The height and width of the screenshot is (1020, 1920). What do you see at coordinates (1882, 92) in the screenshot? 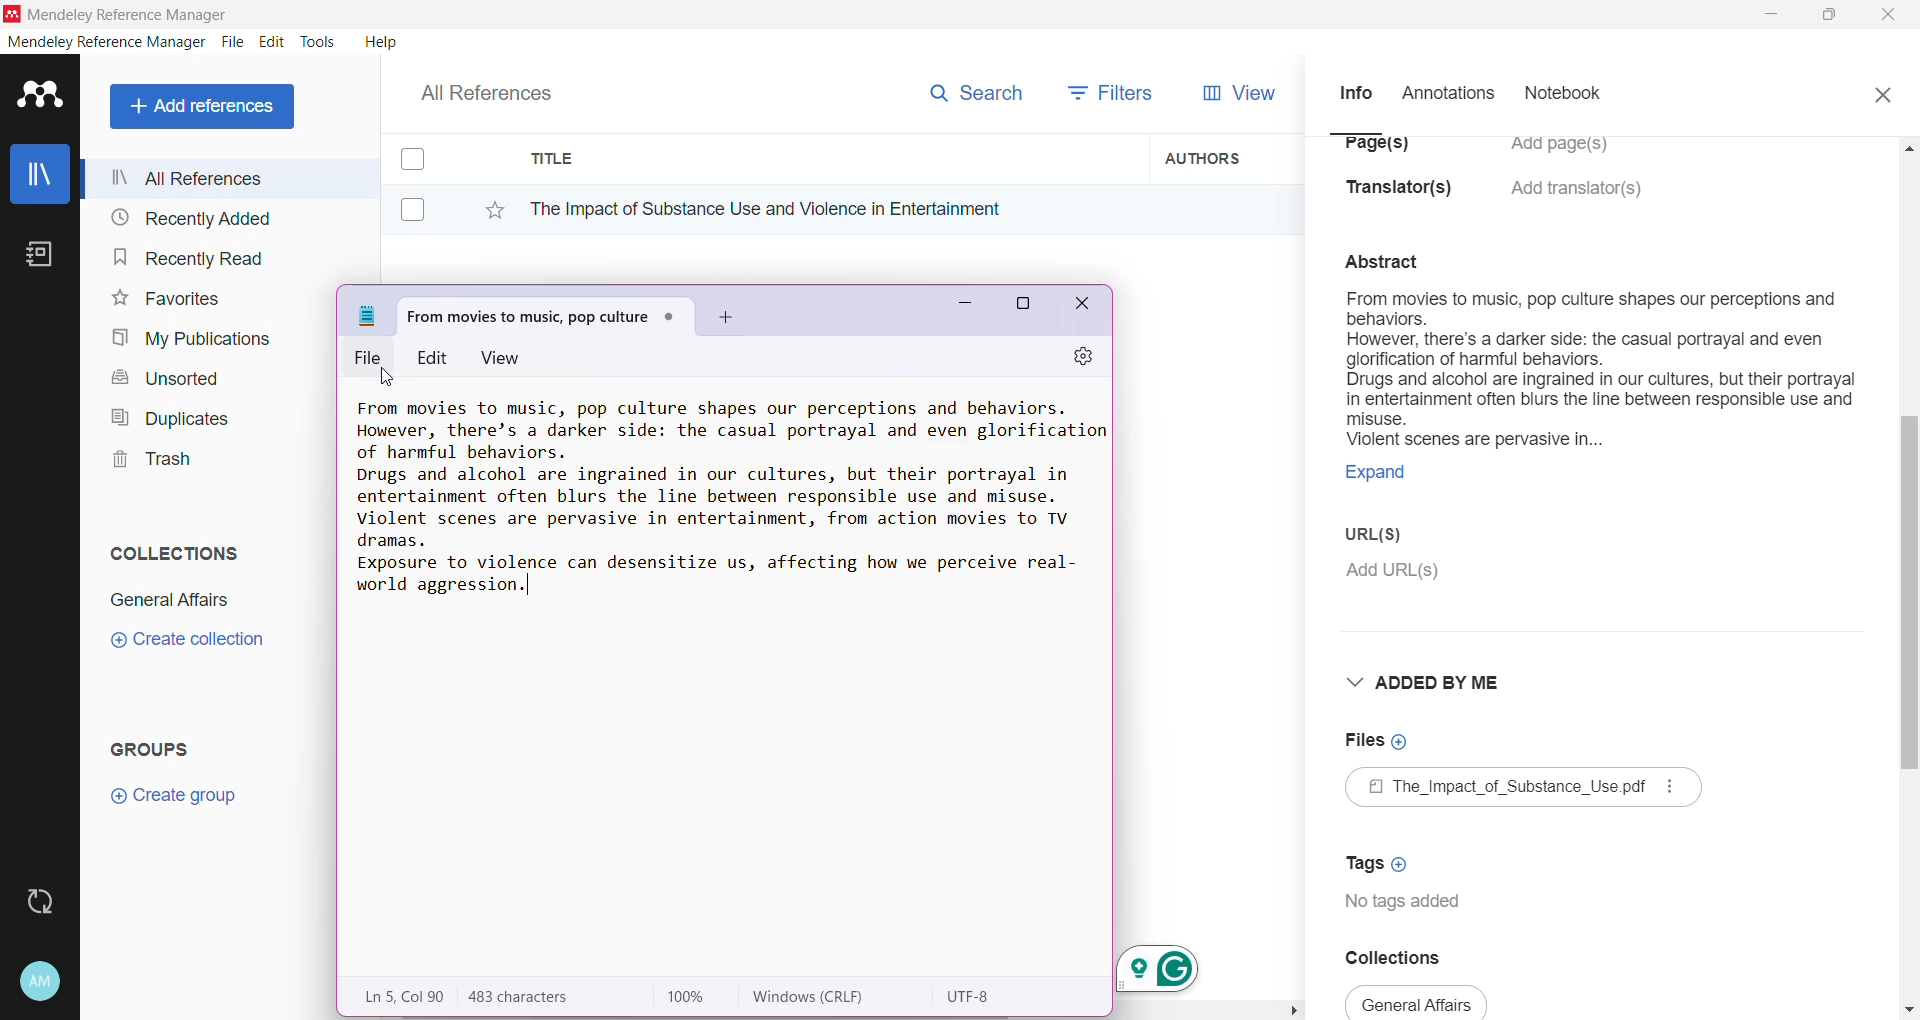
I see `Close` at bounding box center [1882, 92].